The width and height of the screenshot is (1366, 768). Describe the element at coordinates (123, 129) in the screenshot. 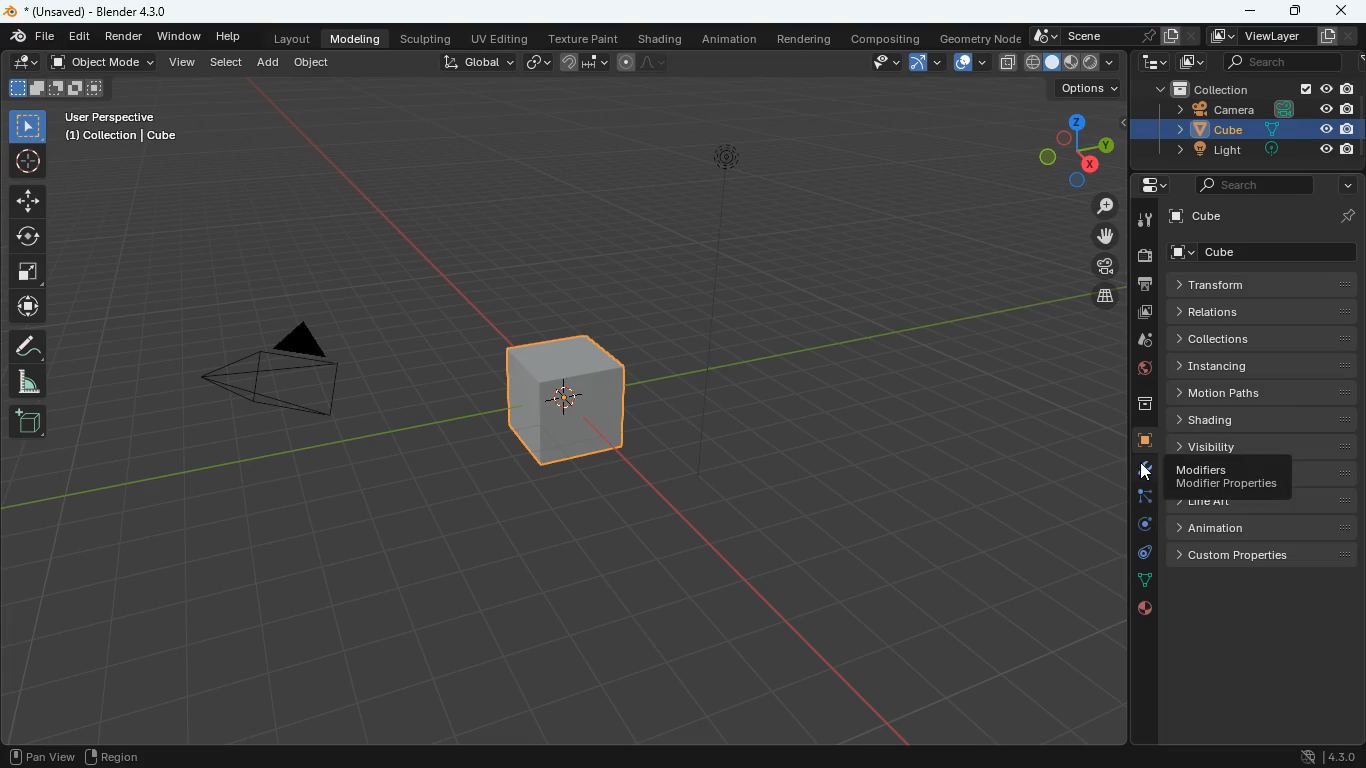

I see `` at that location.